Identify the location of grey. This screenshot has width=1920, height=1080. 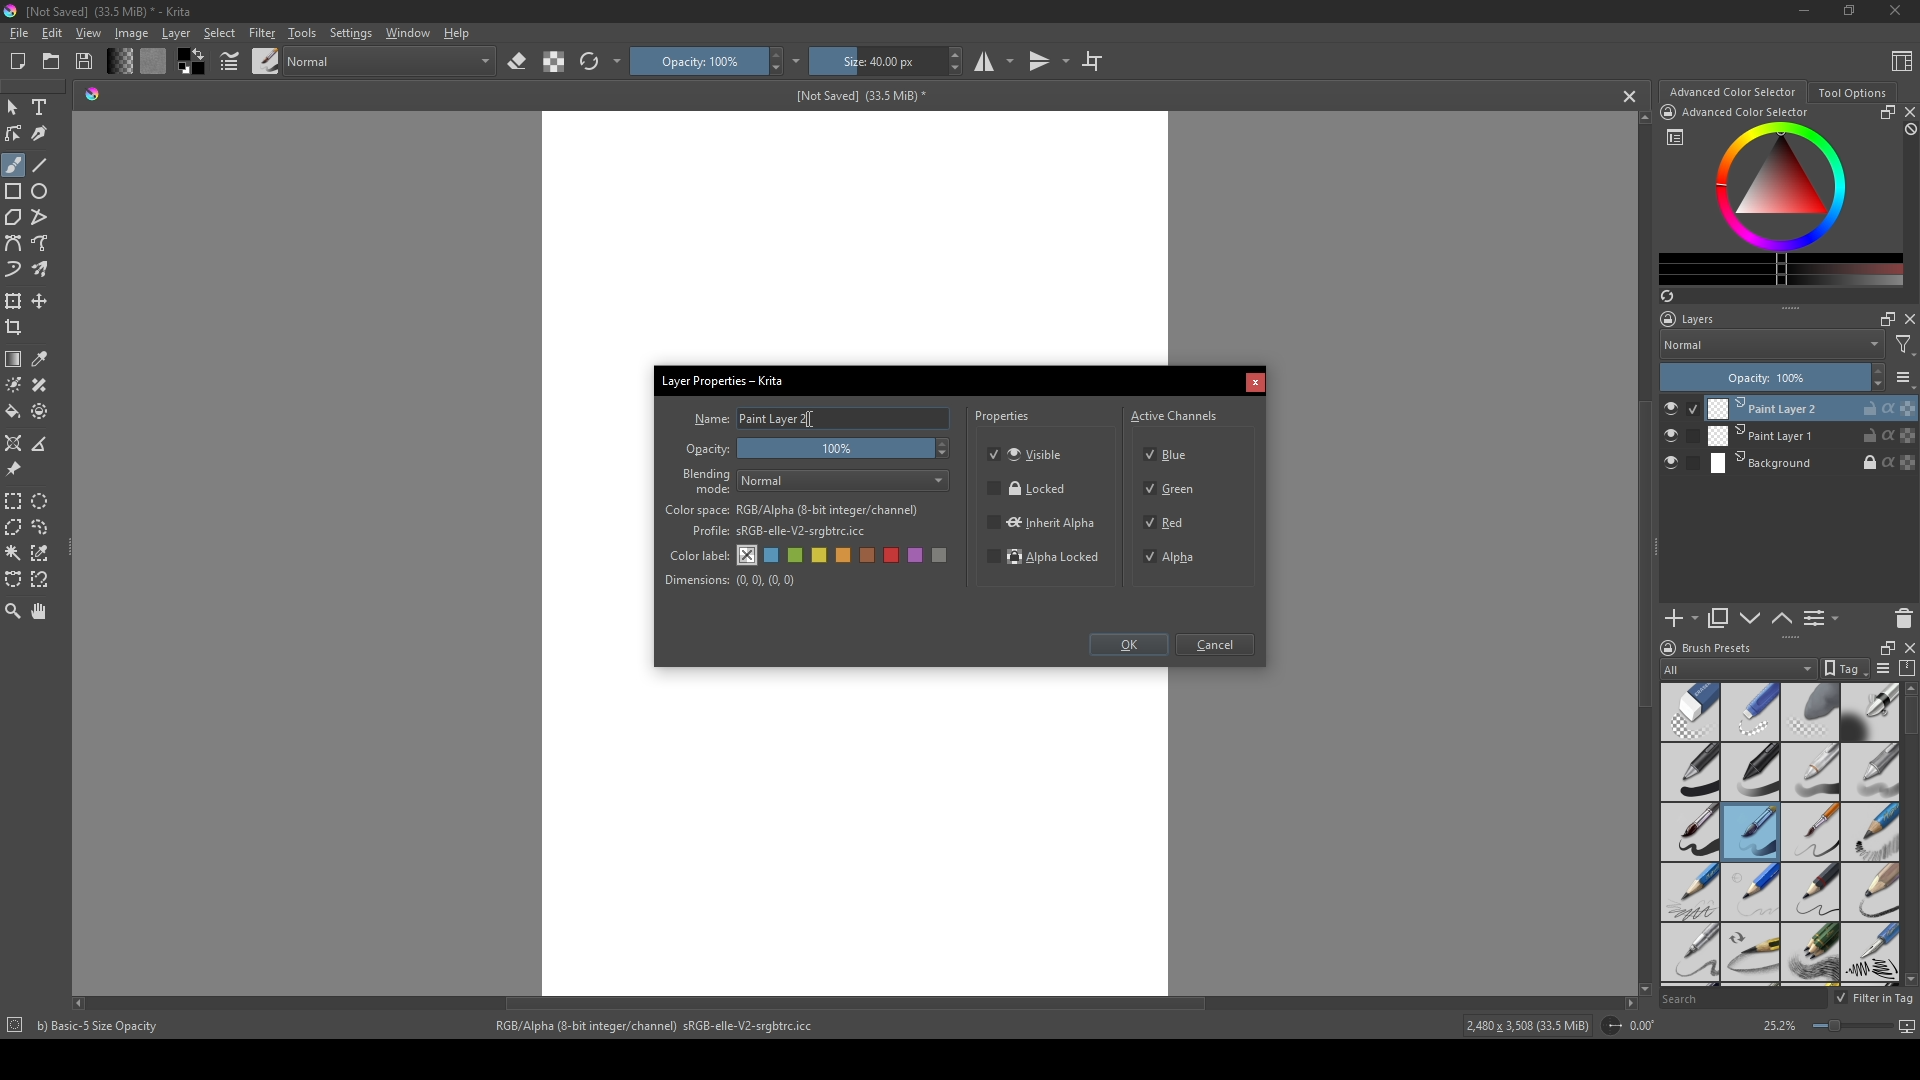
(943, 557).